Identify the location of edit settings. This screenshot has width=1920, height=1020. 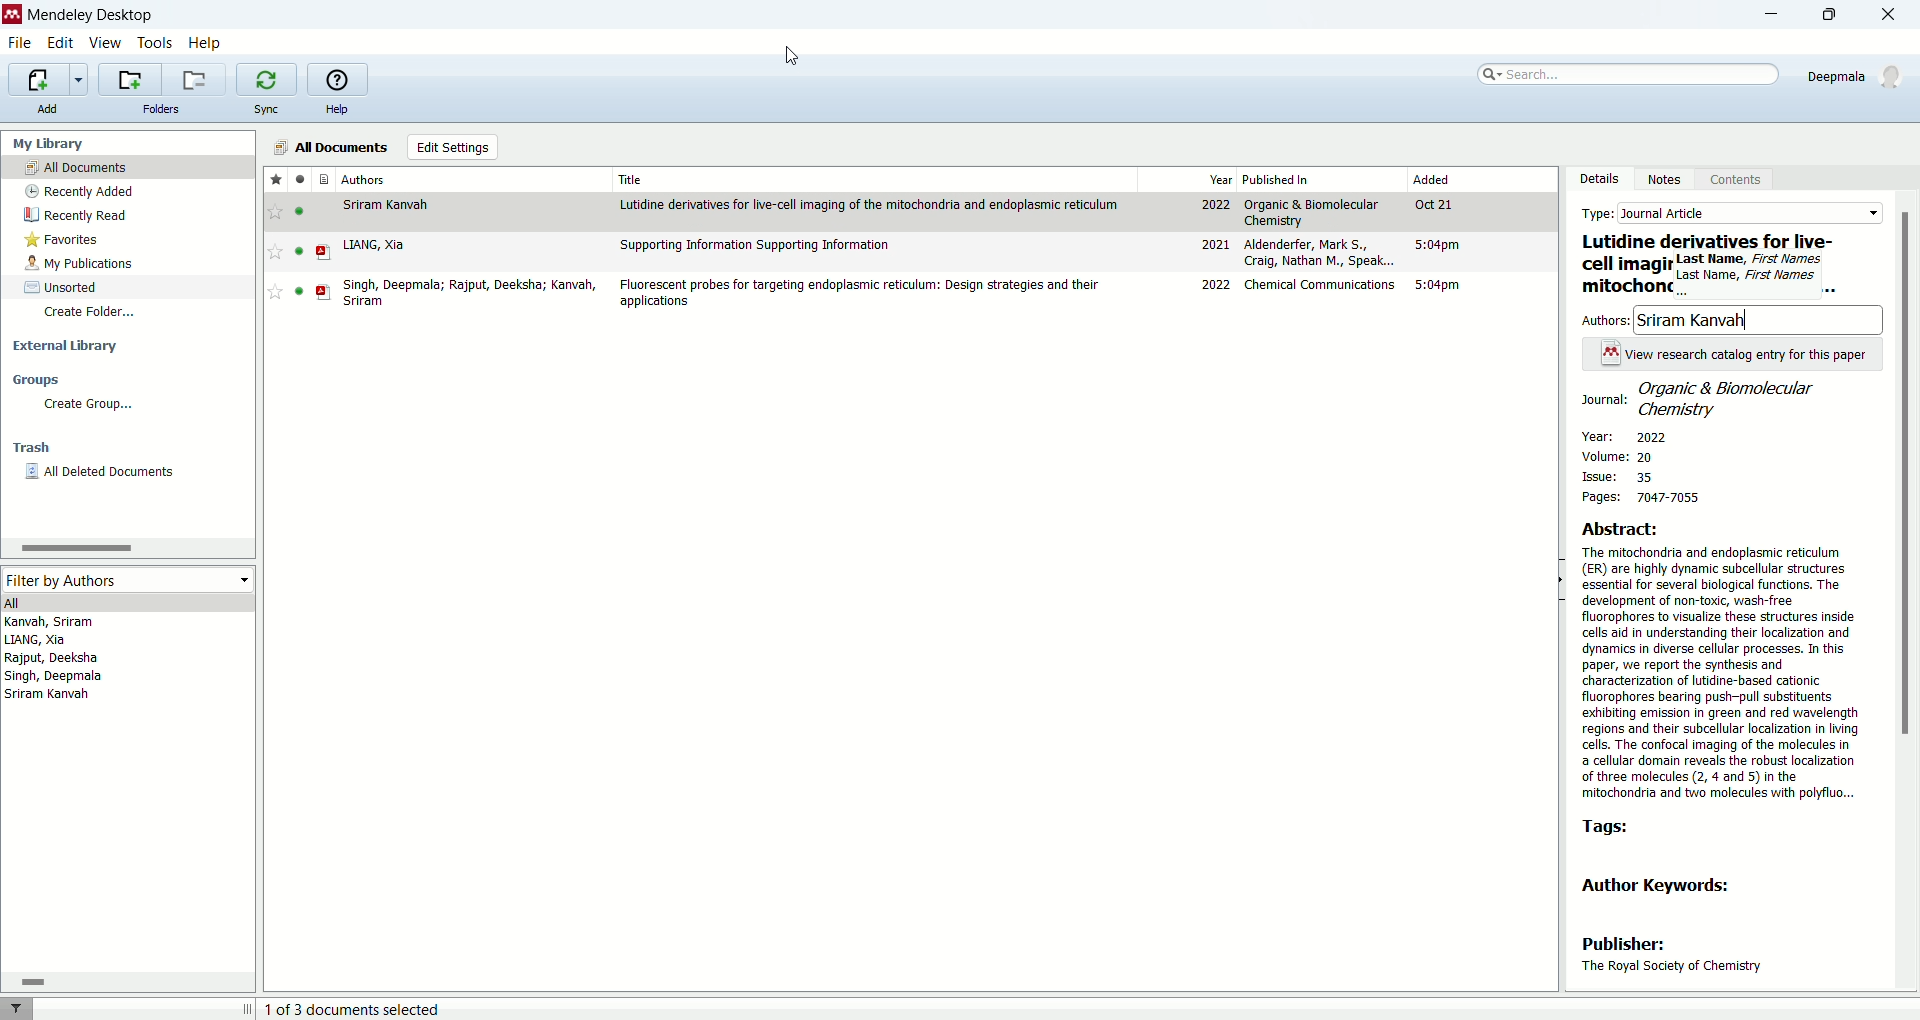
(453, 148).